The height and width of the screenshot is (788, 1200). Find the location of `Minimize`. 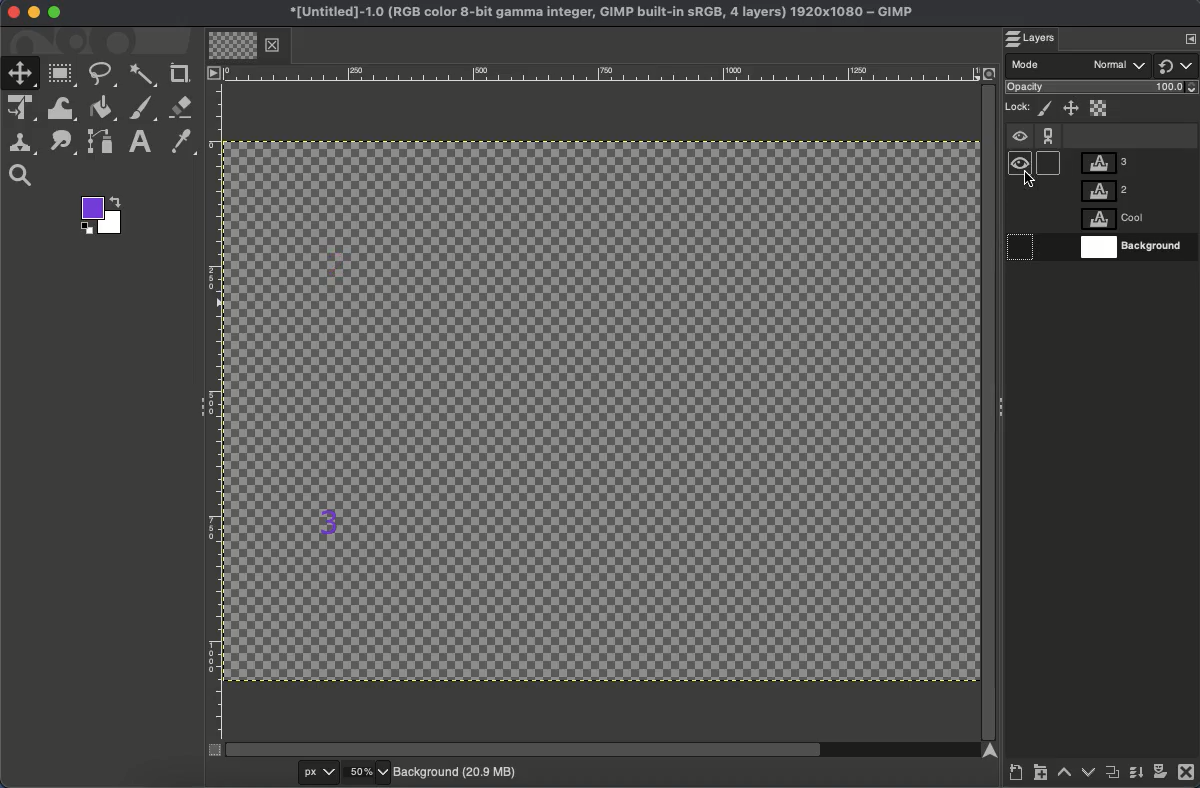

Minimize is located at coordinates (34, 12).